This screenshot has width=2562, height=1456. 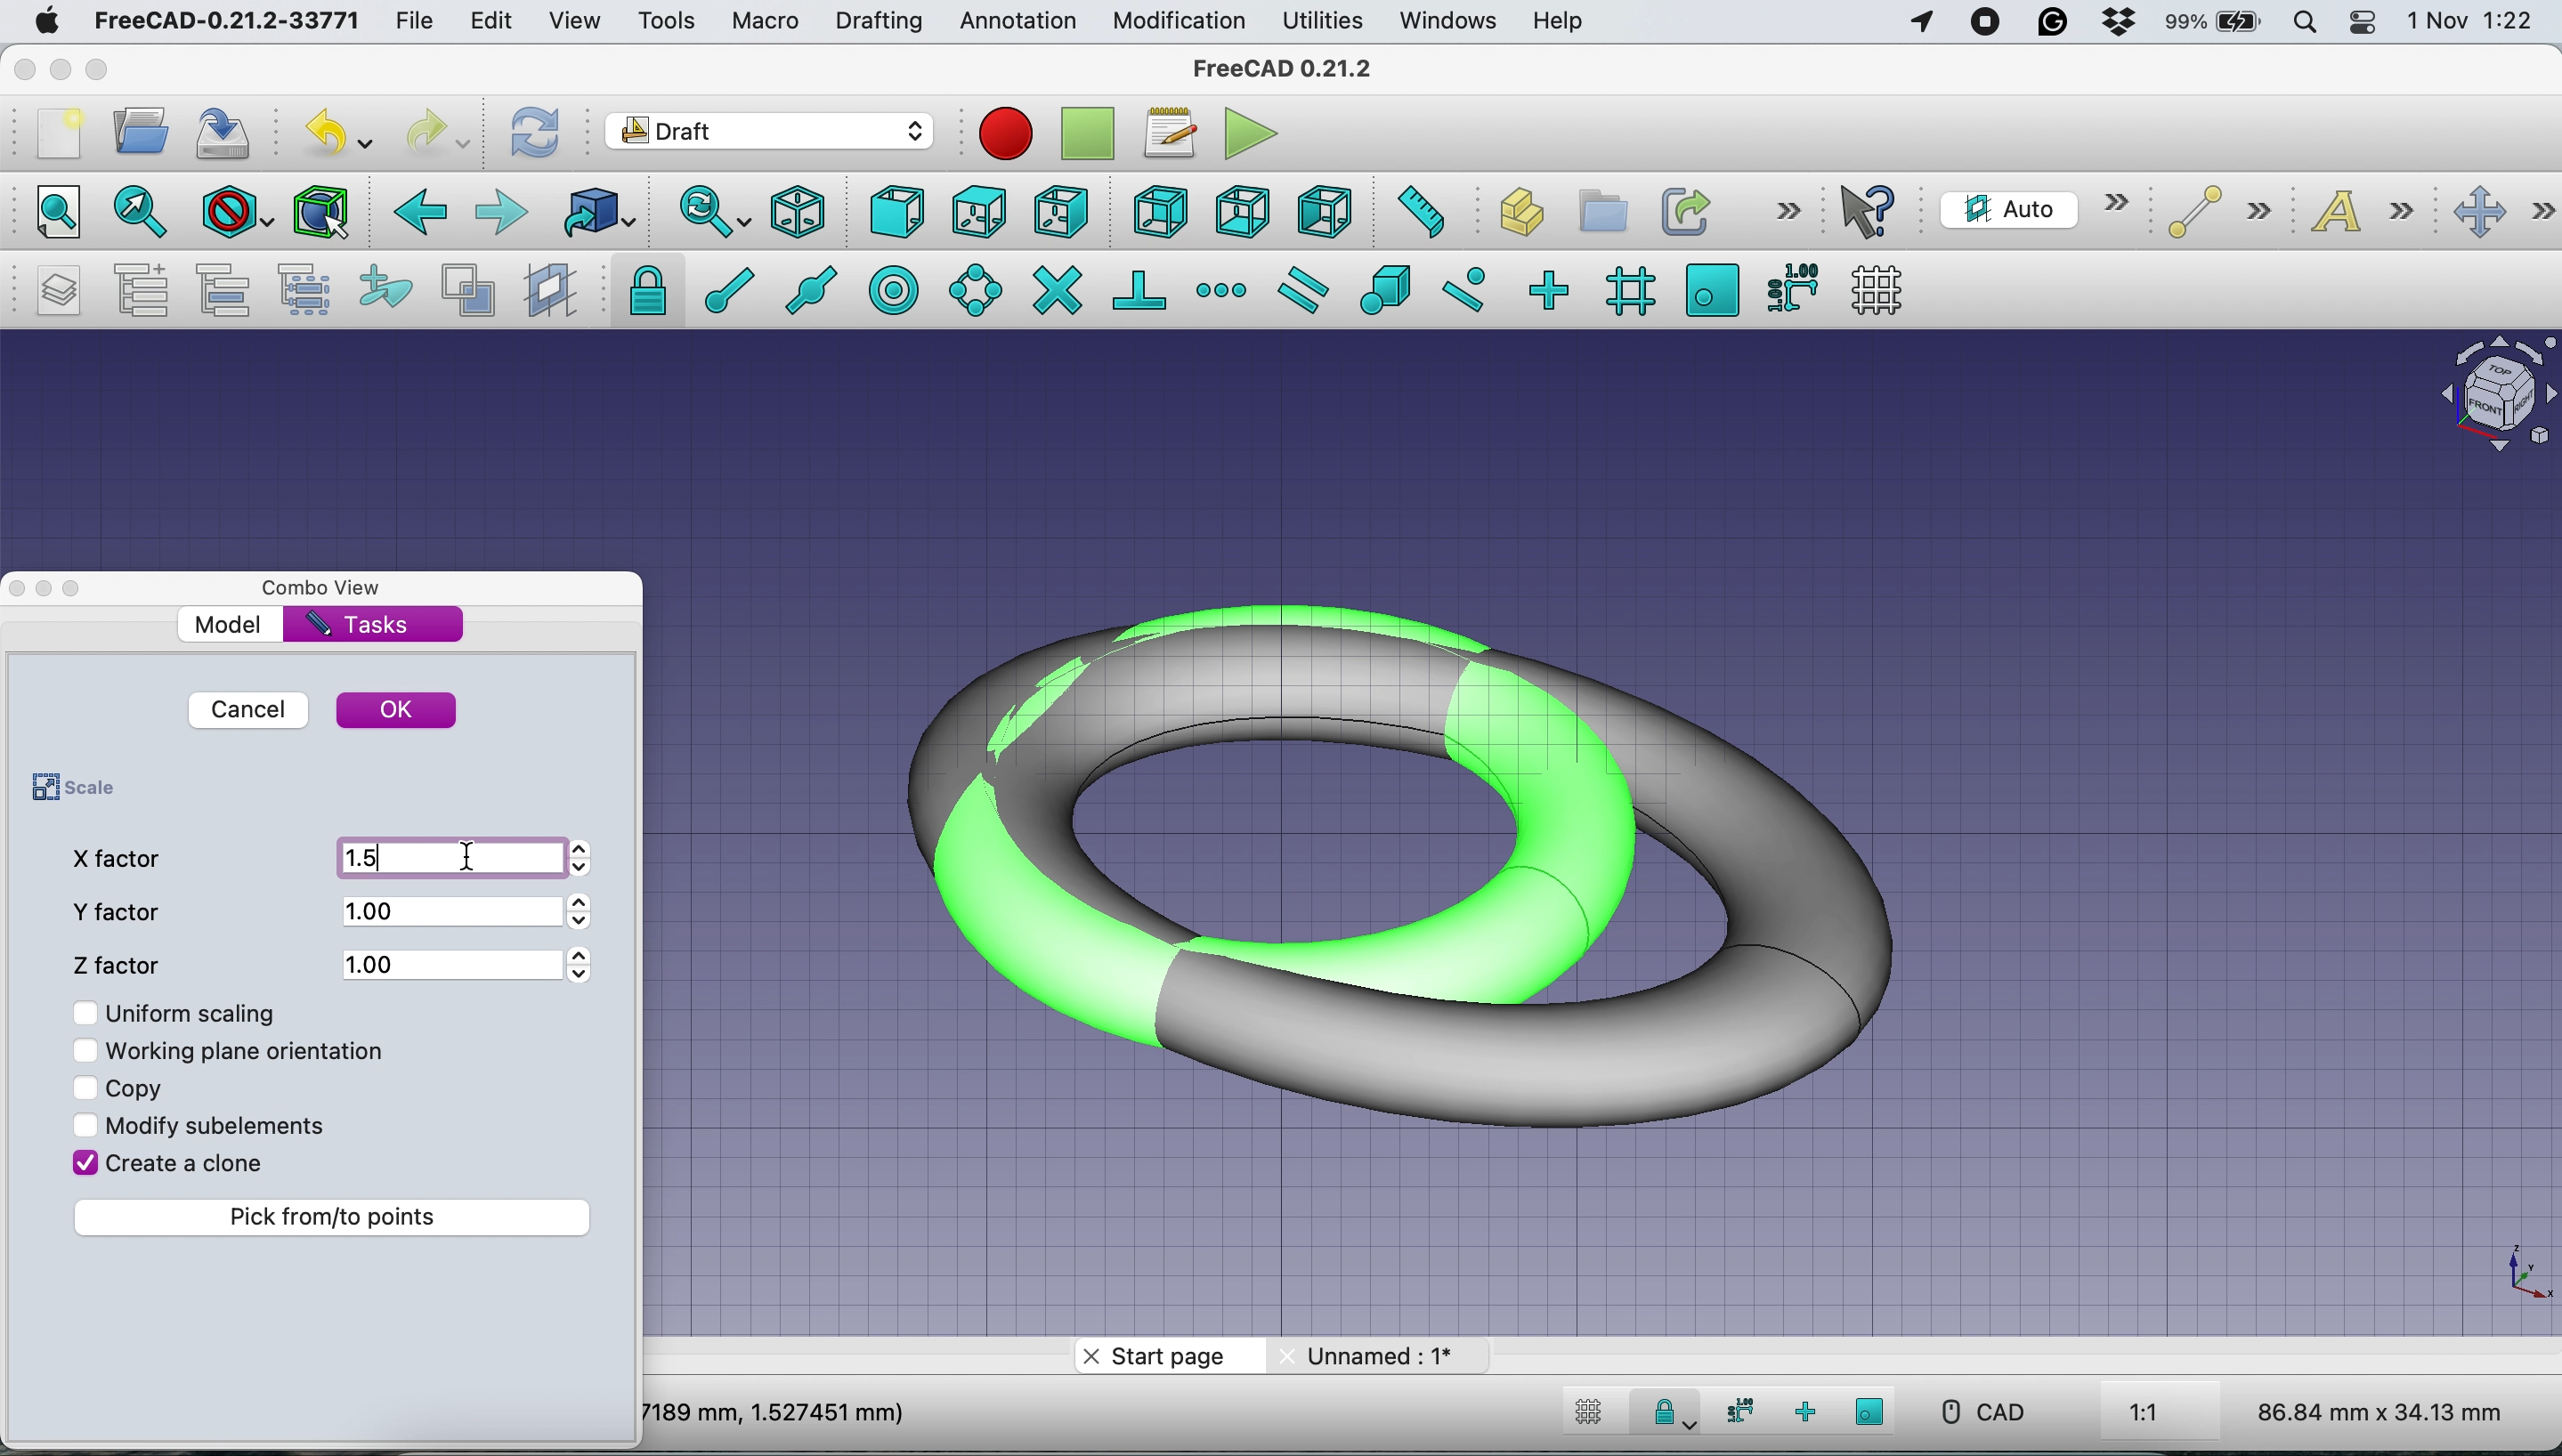 What do you see at coordinates (124, 911) in the screenshot?
I see `y factor` at bounding box center [124, 911].